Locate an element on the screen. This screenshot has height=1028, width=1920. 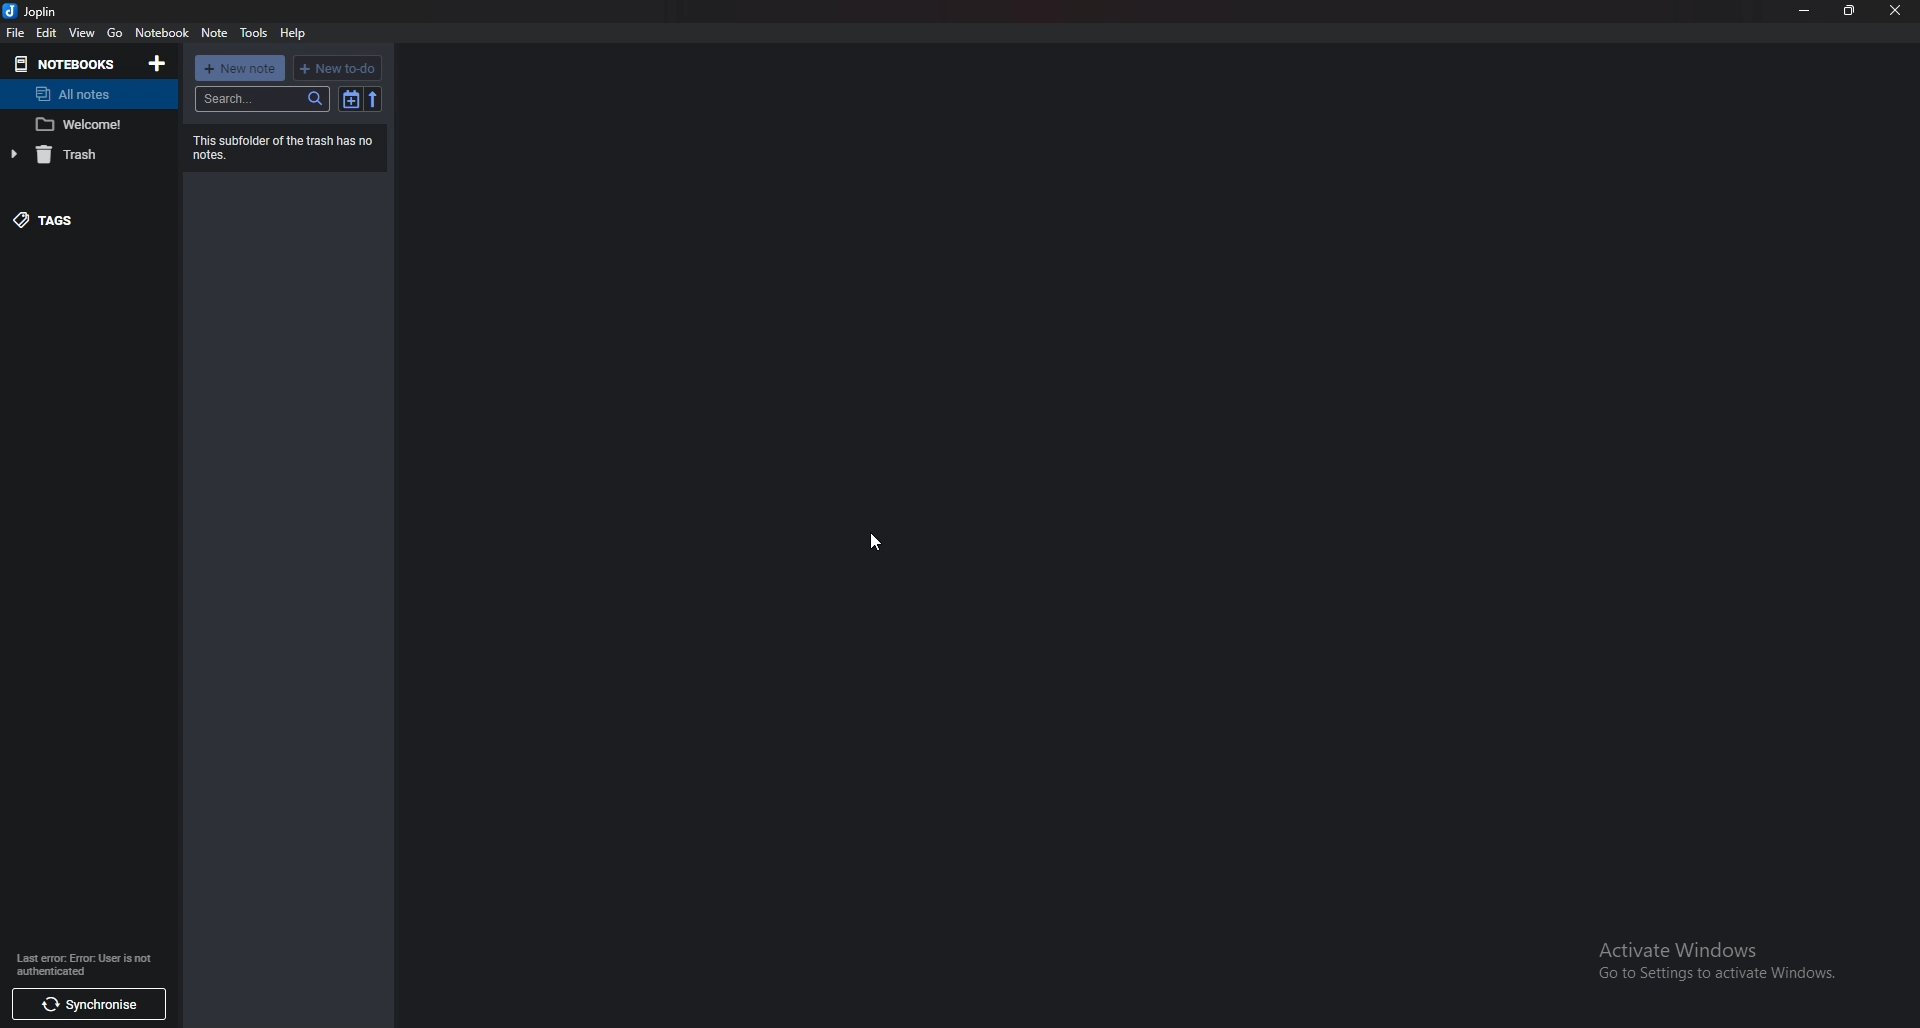
Notebooks is located at coordinates (68, 64).